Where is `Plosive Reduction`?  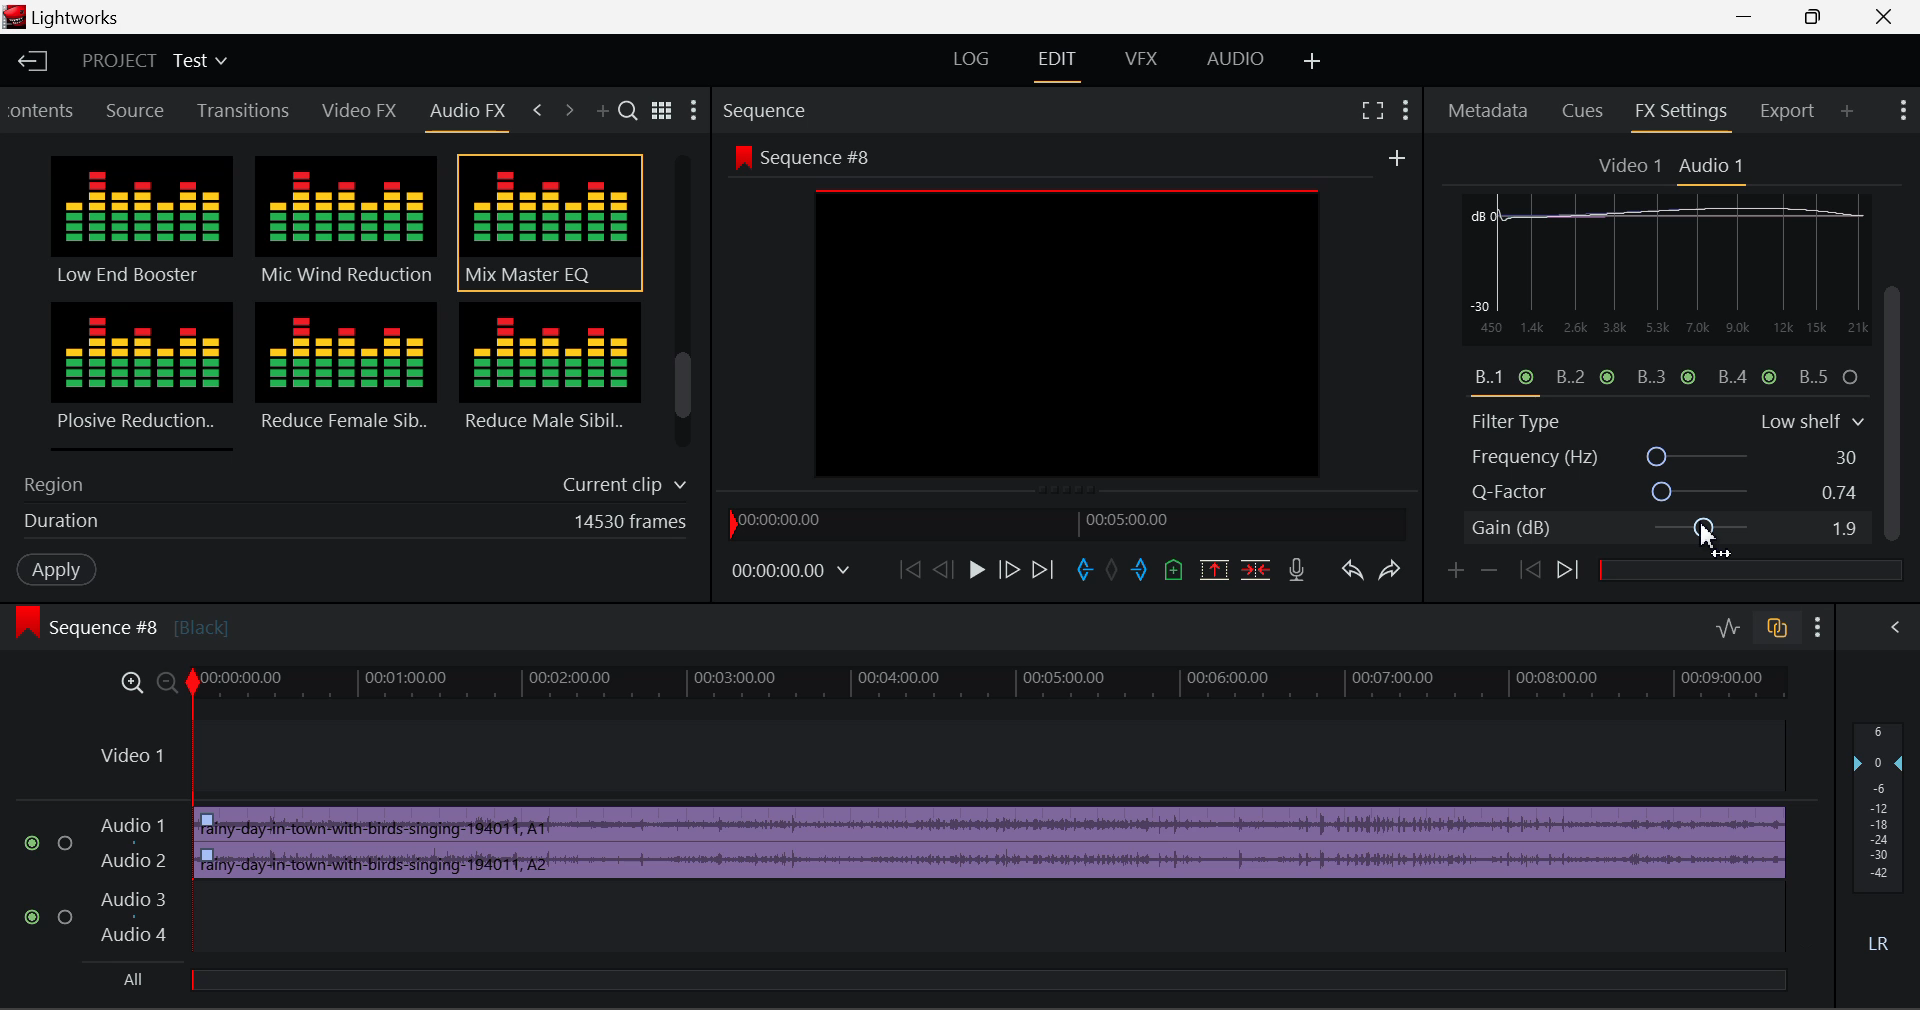
Plosive Reduction is located at coordinates (138, 374).